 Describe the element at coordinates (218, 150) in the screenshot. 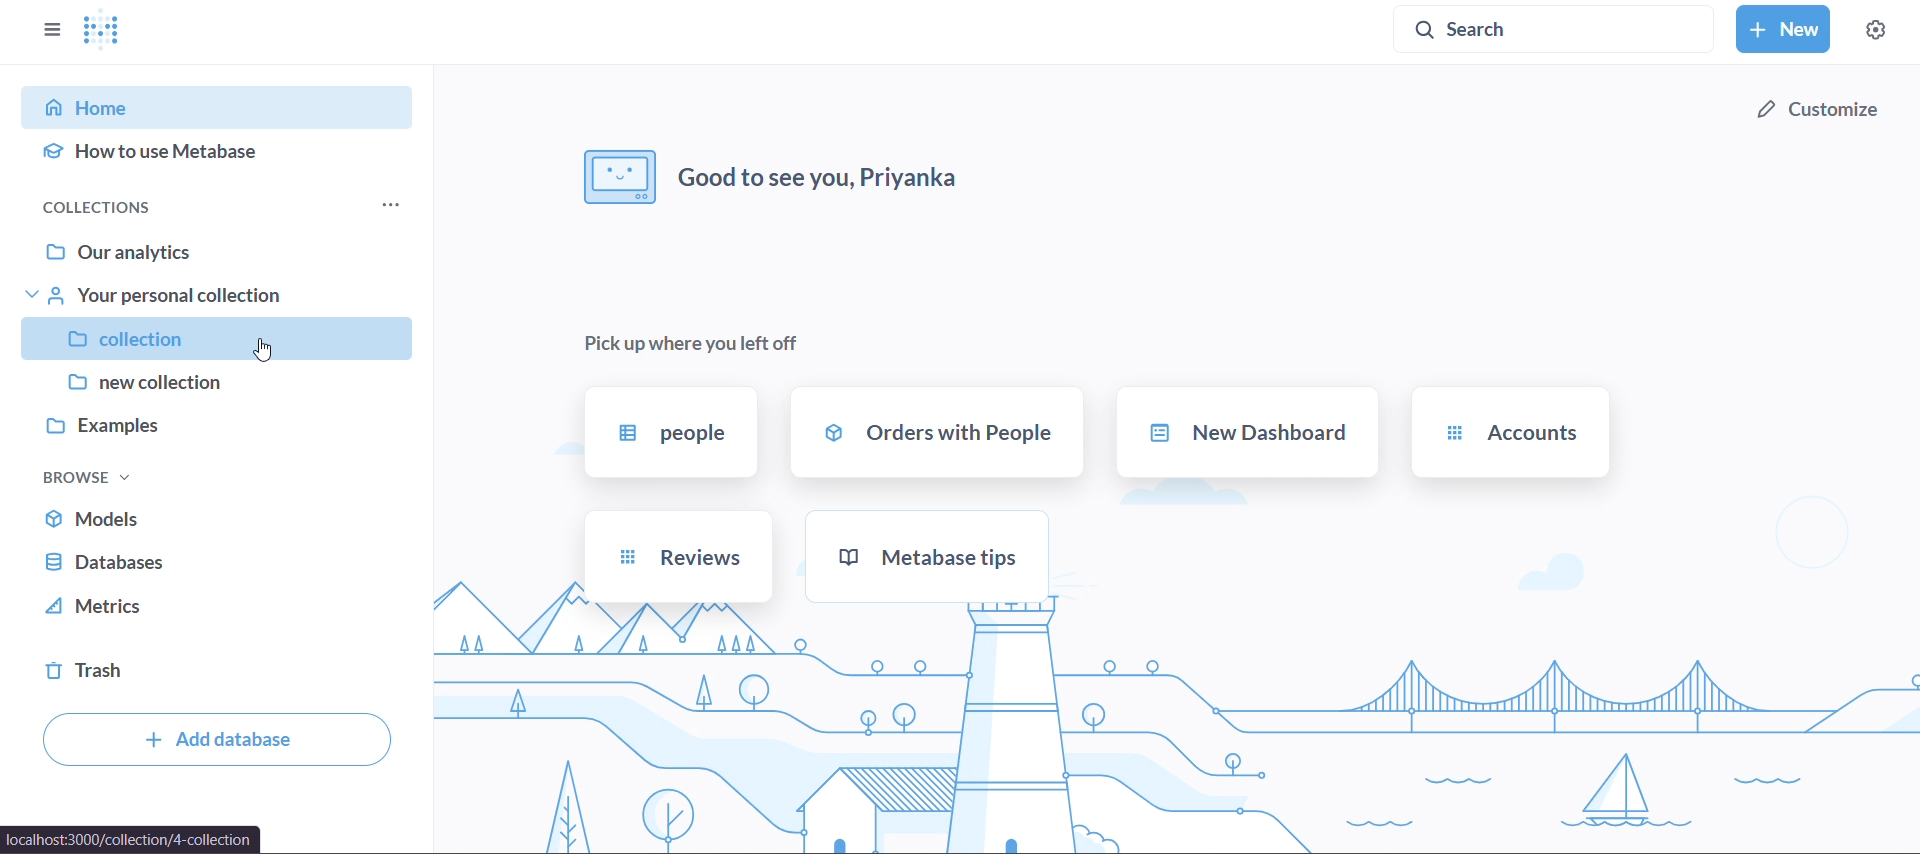

I see `how to use metabase` at that location.